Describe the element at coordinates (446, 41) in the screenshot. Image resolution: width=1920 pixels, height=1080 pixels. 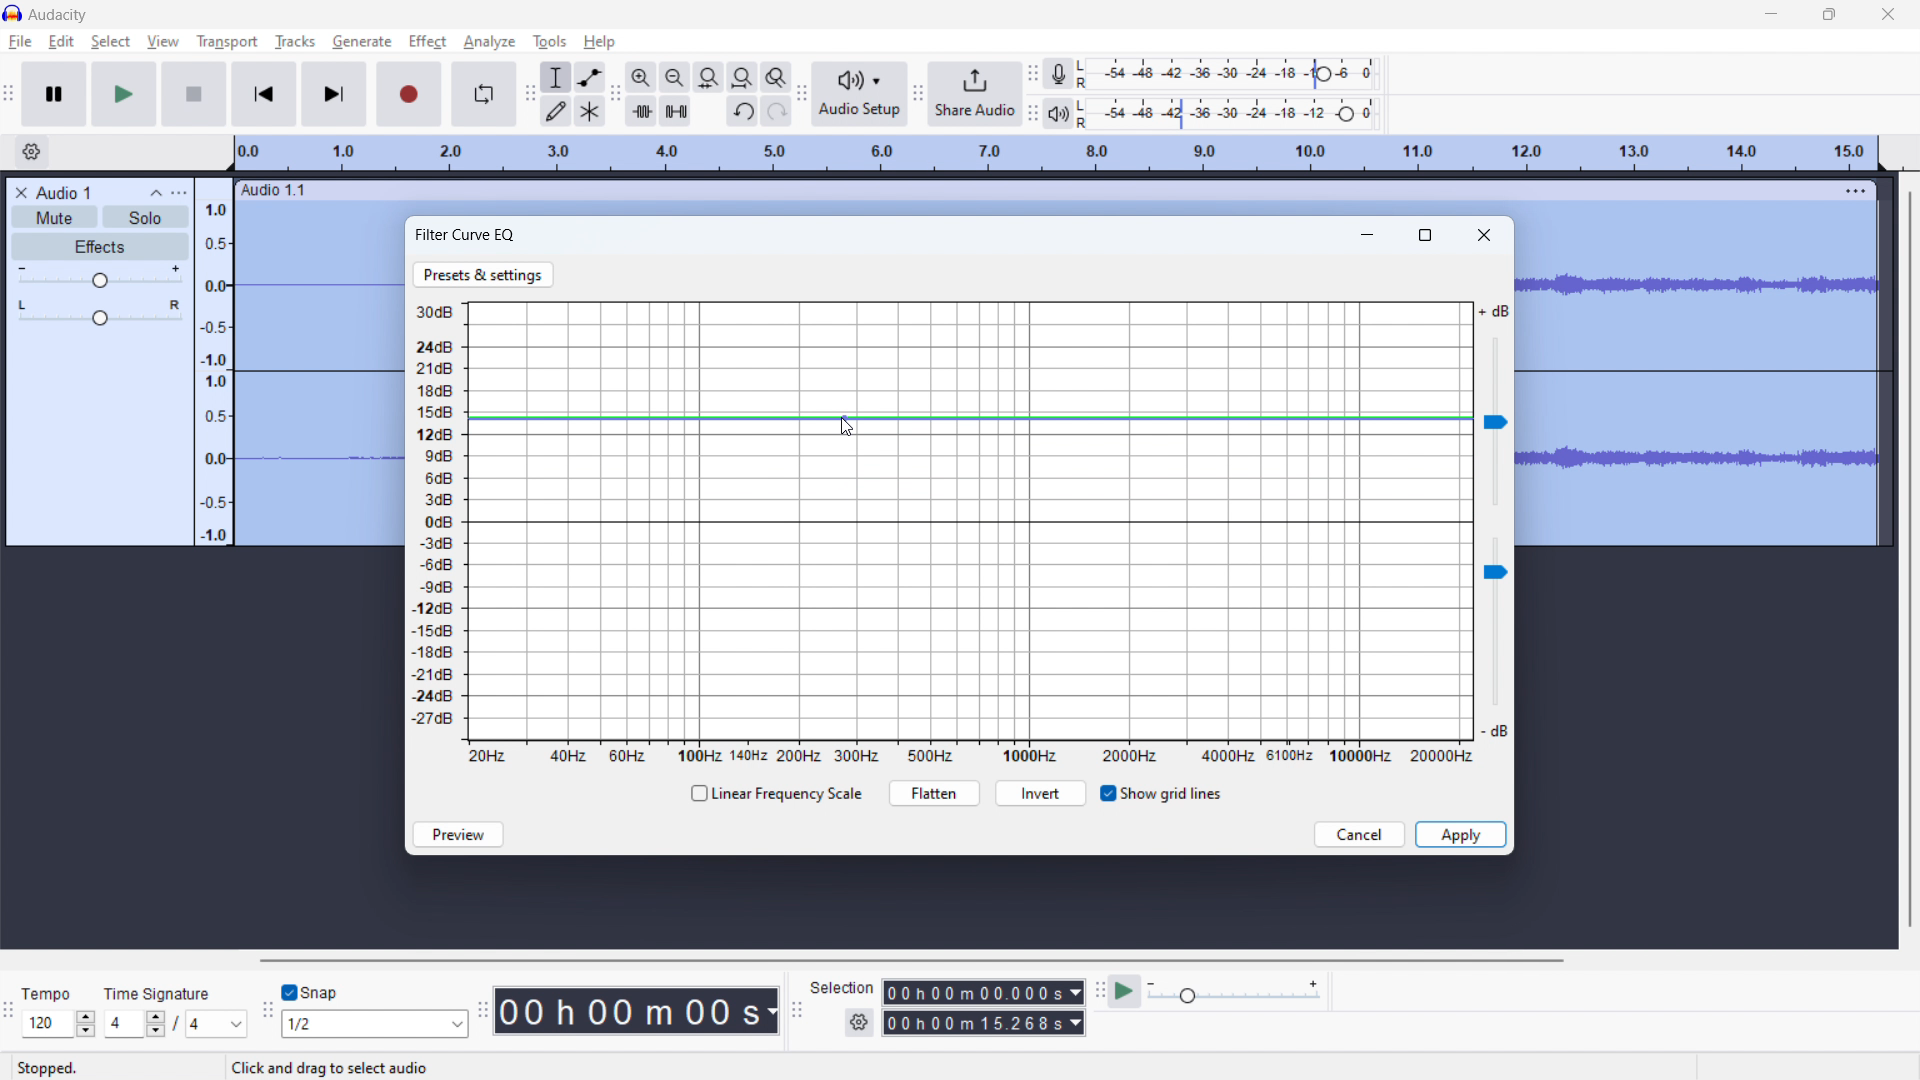
I see `cursor` at that location.